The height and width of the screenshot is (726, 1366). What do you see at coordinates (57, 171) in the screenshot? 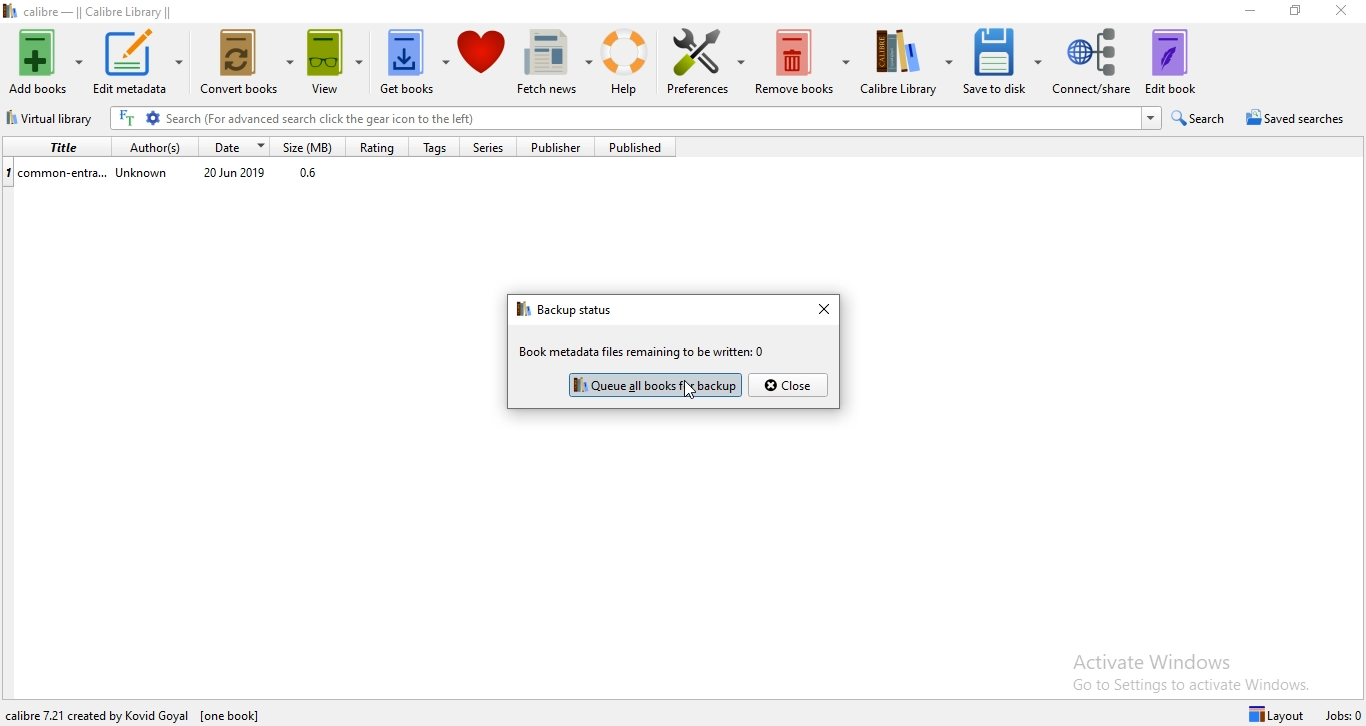
I see `common-entra...` at bounding box center [57, 171].